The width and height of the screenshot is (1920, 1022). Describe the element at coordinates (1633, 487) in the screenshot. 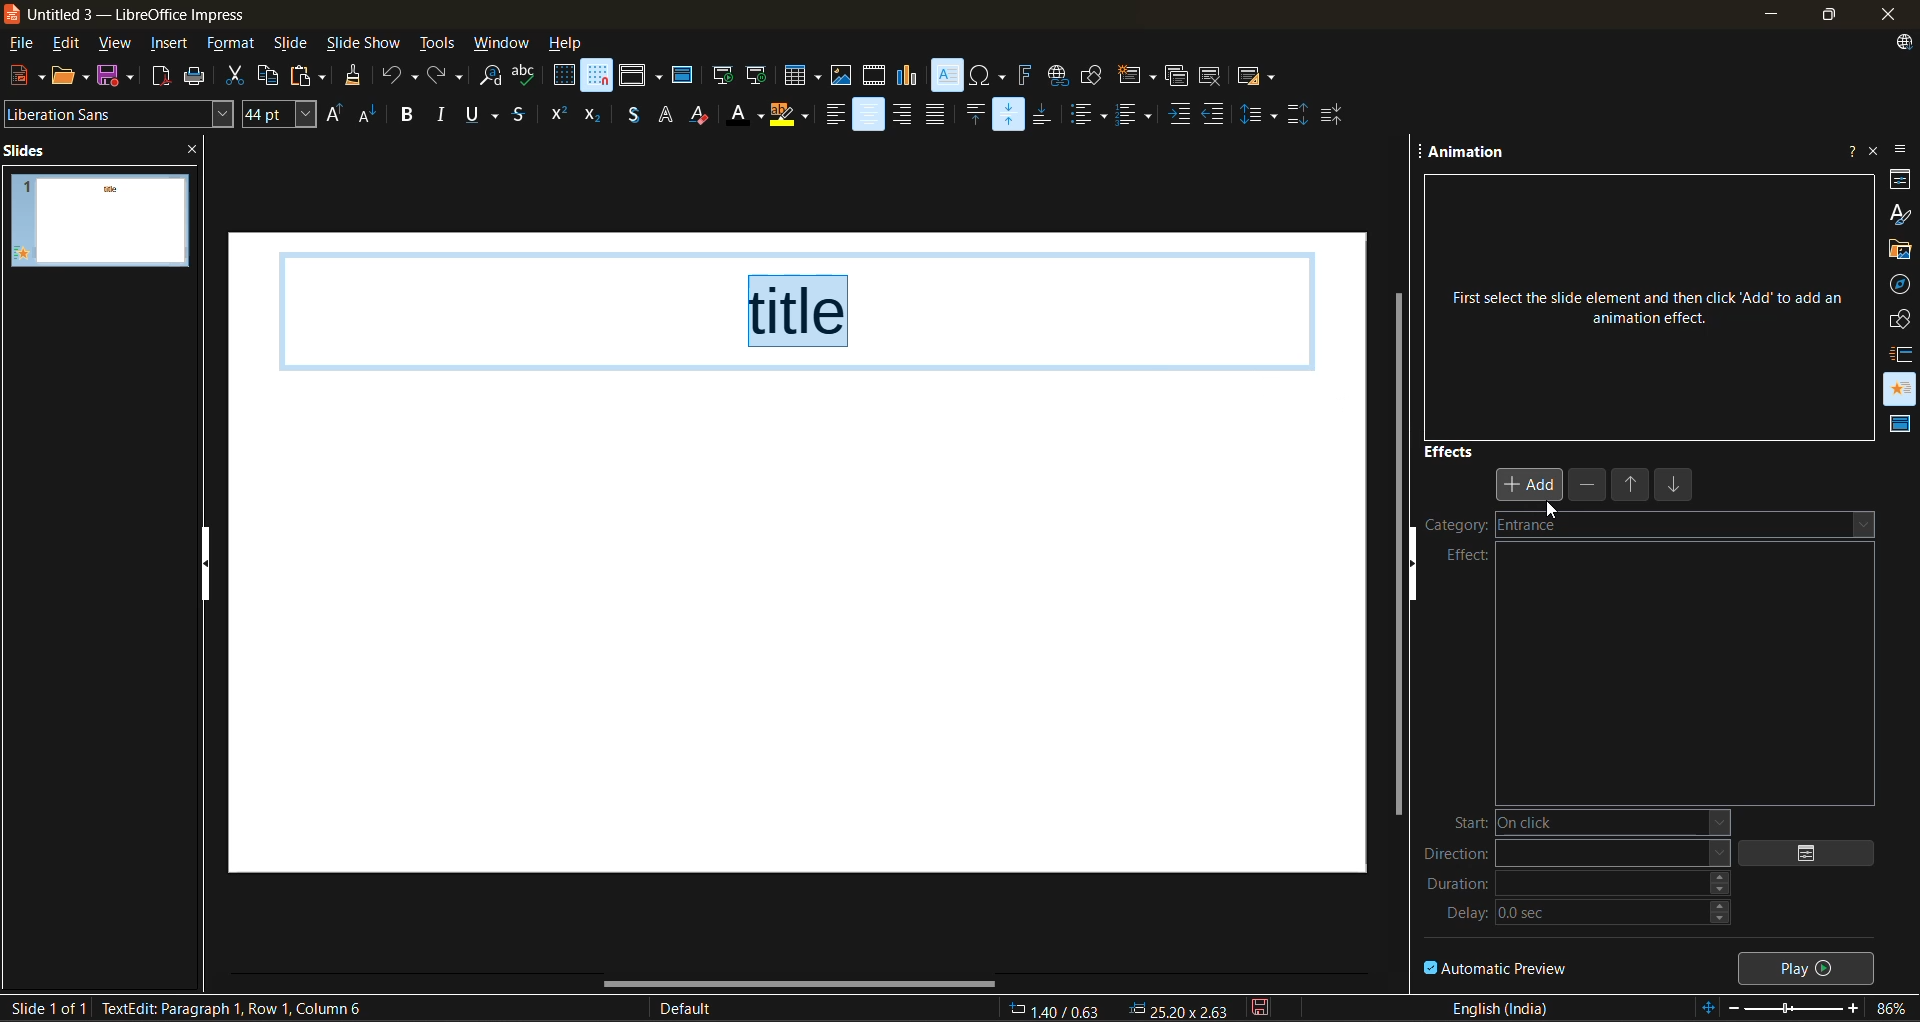

I see `move up` at that location.